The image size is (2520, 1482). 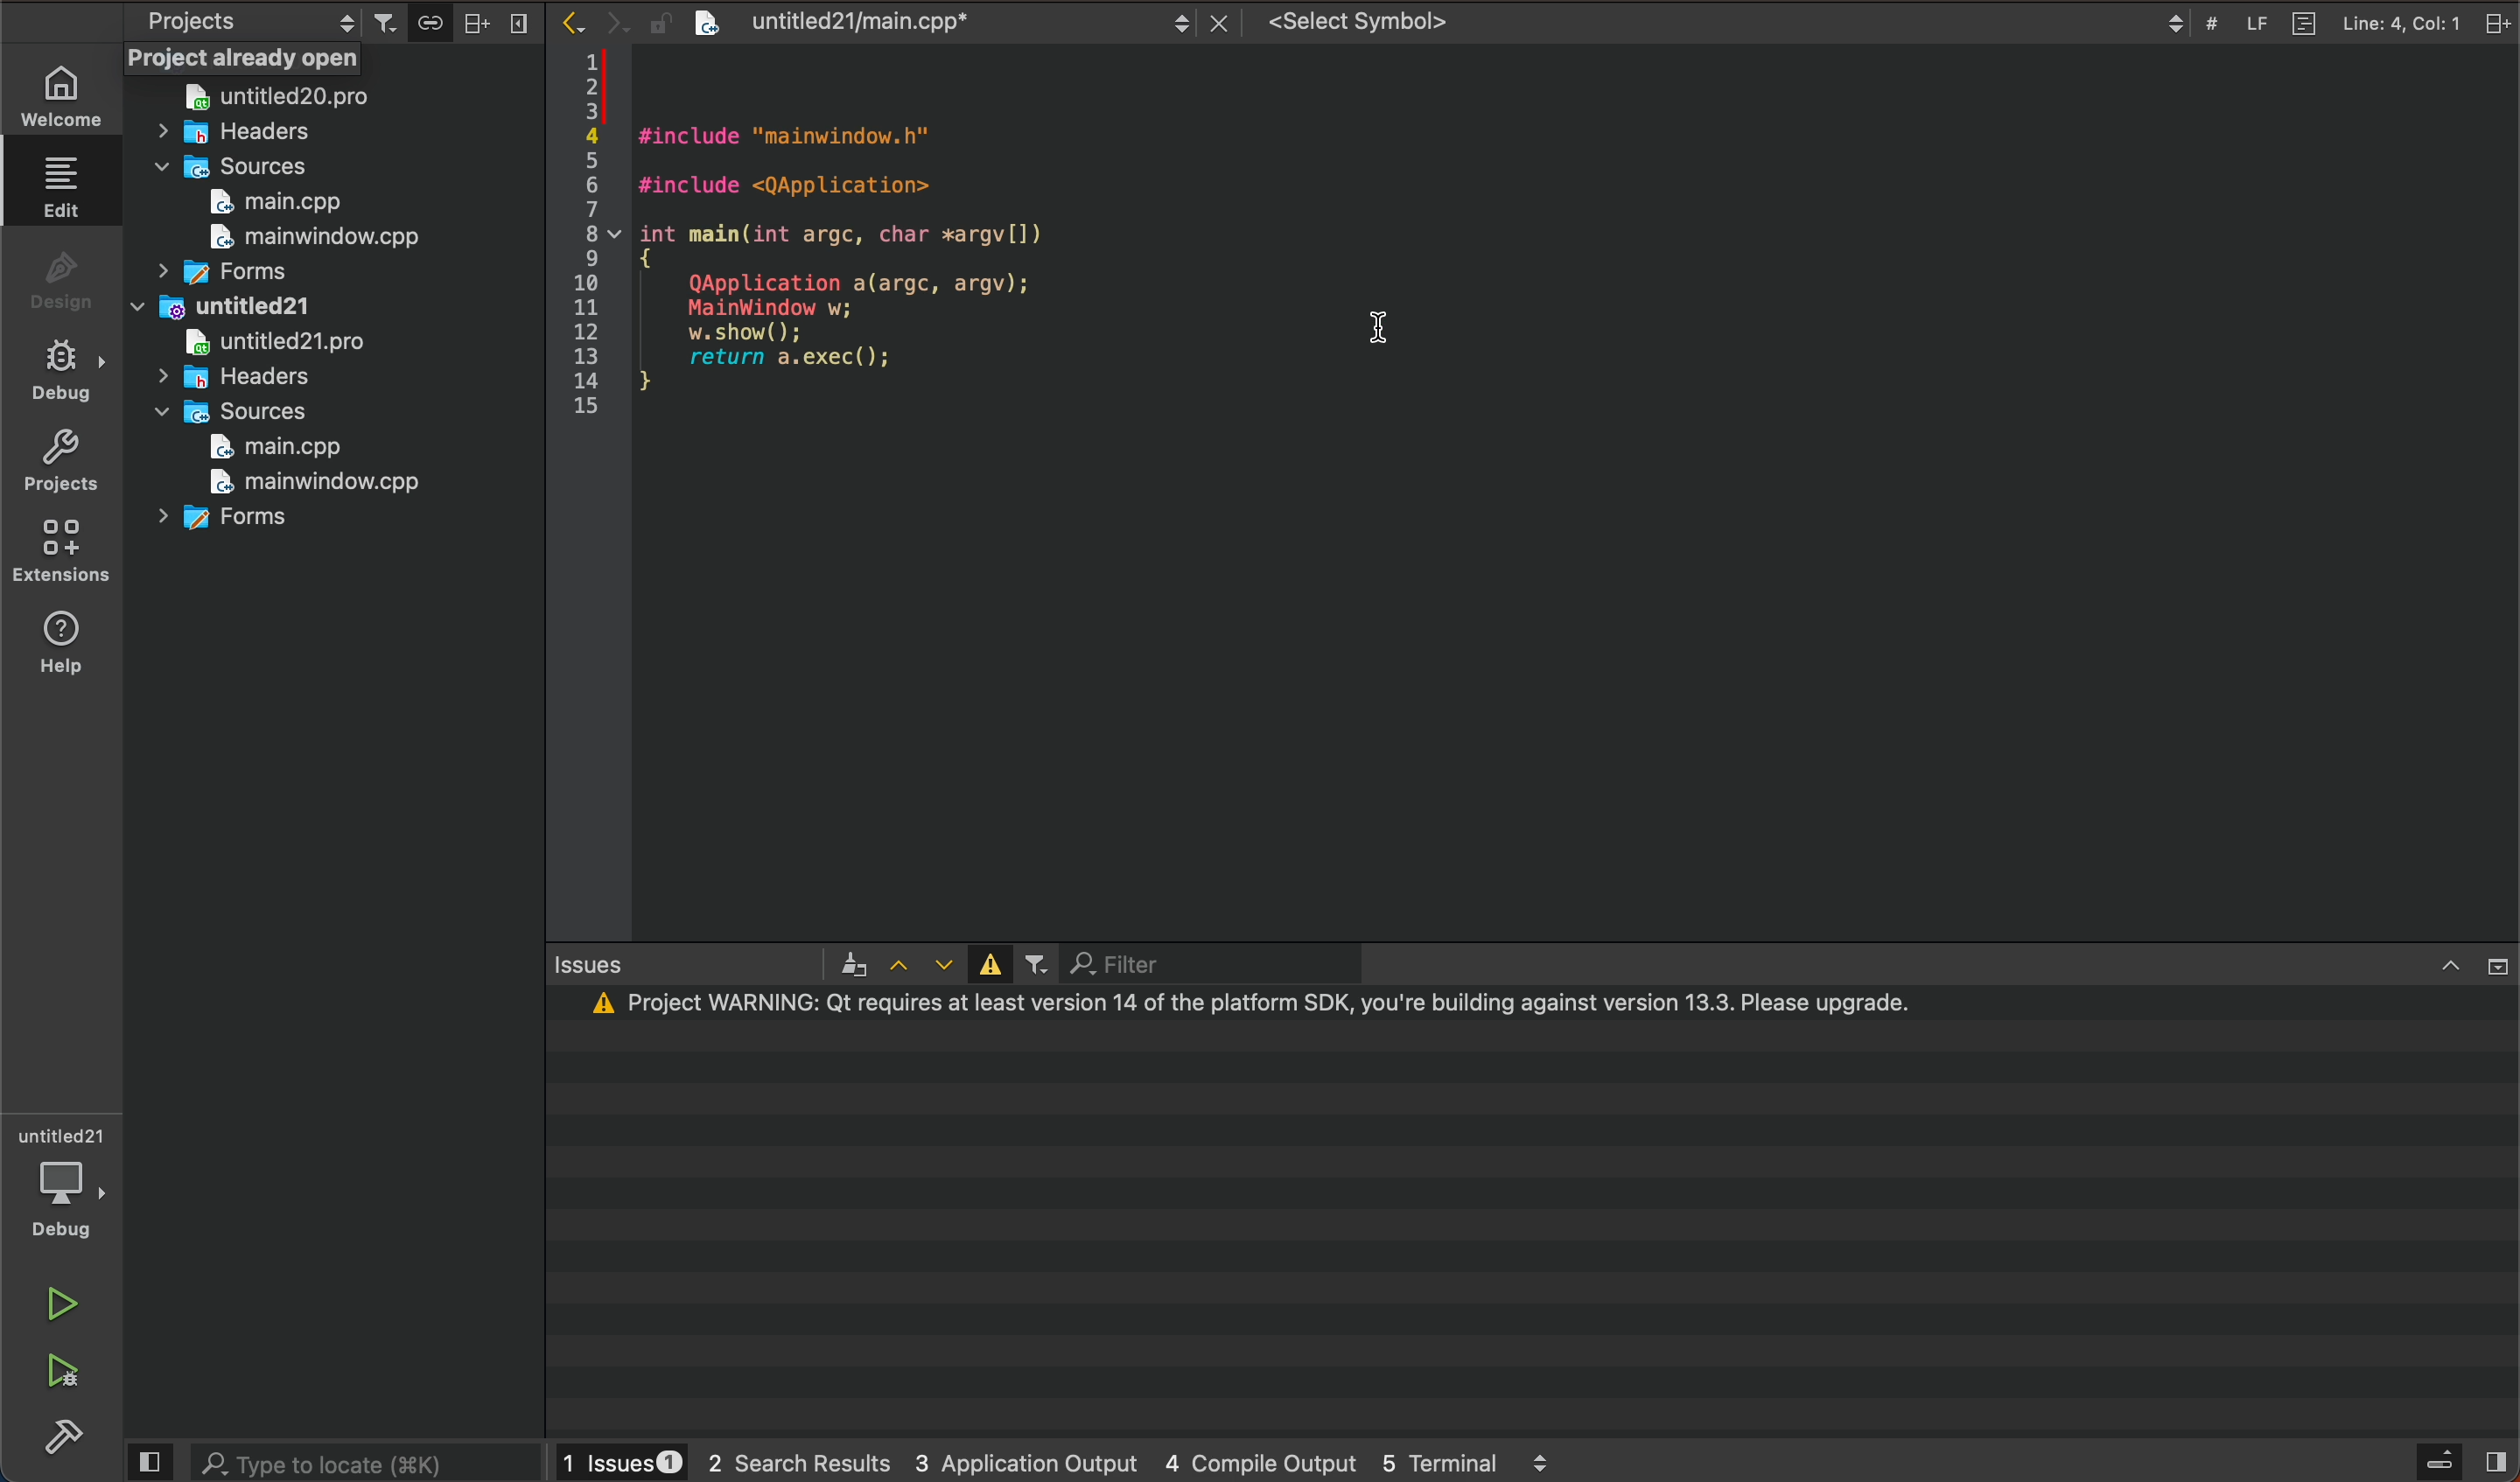 I want to click on main.cpp, so click(x=268, y=202).